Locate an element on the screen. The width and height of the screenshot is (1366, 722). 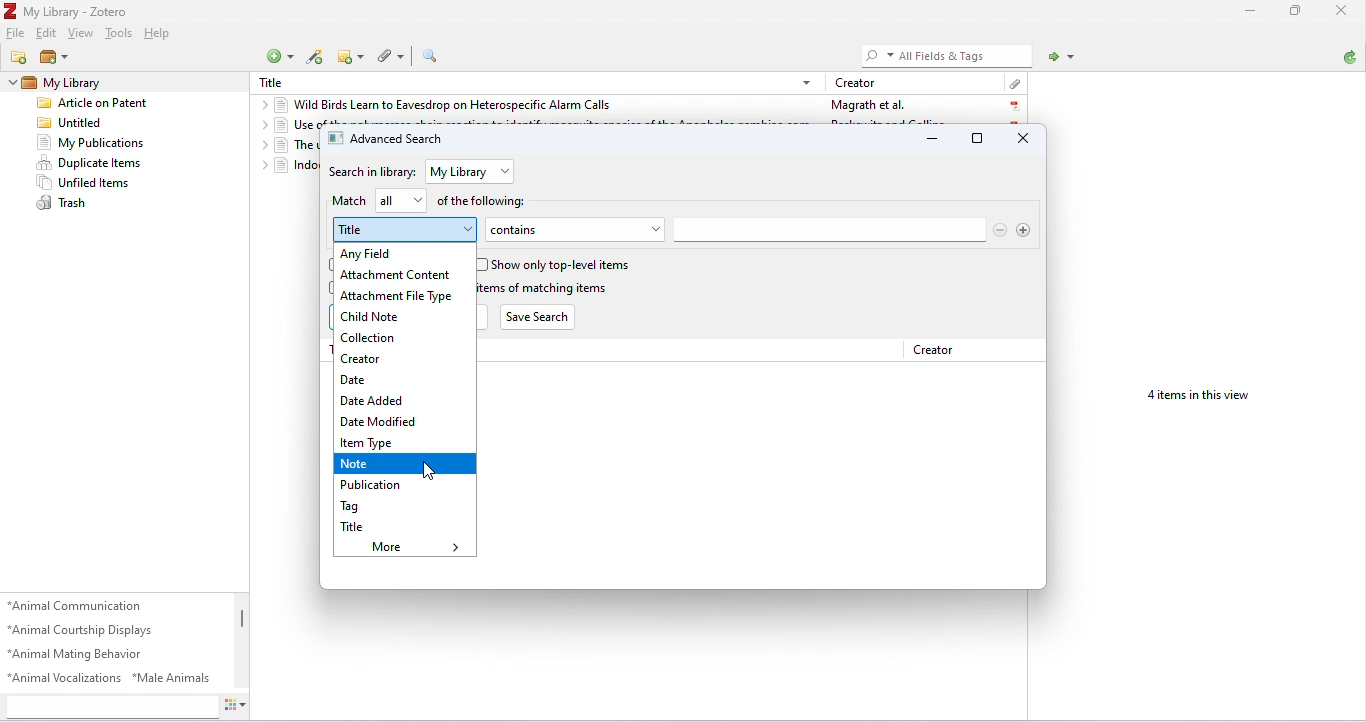
child note is located at coordinates (375, 318).